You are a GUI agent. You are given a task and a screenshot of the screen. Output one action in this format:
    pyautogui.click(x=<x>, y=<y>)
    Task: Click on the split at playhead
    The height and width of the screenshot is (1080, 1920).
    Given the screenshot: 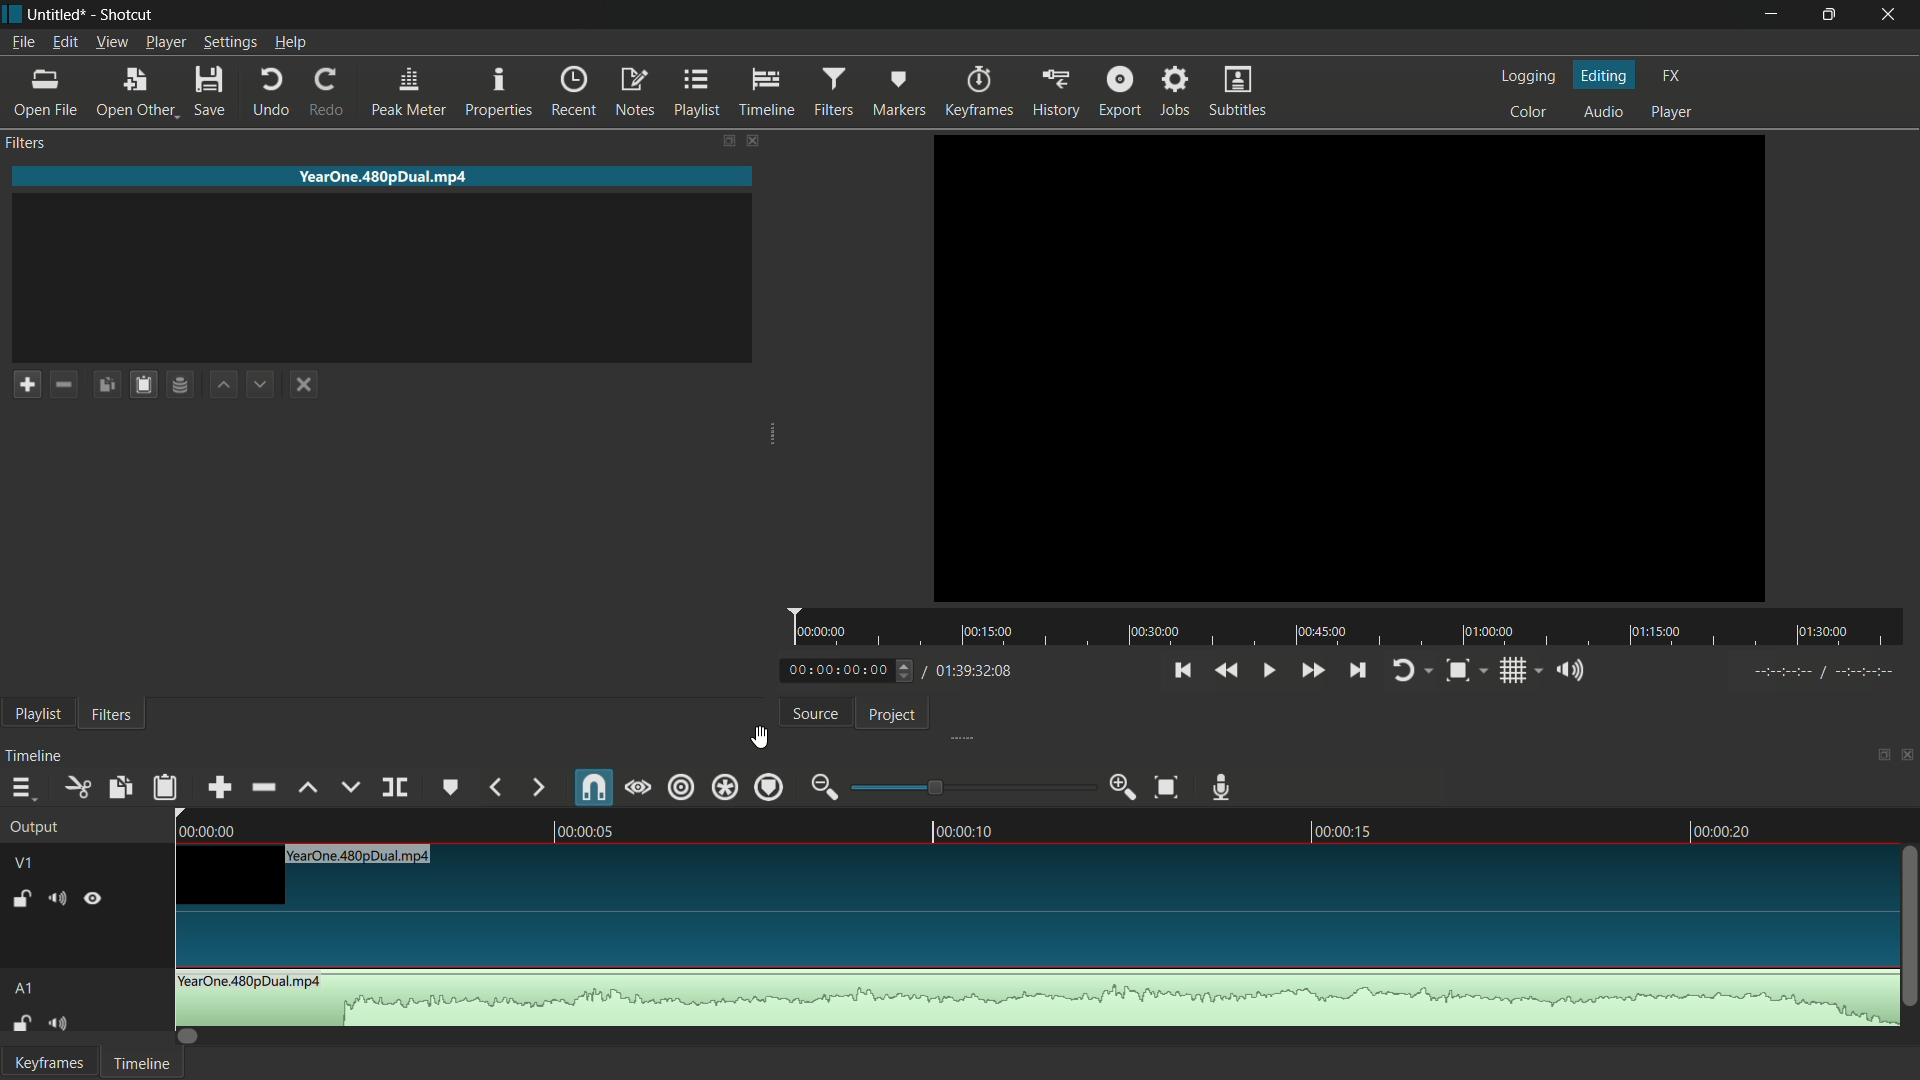 What is the action you would take?
    pyautogui.click(x=397, y=788)
    